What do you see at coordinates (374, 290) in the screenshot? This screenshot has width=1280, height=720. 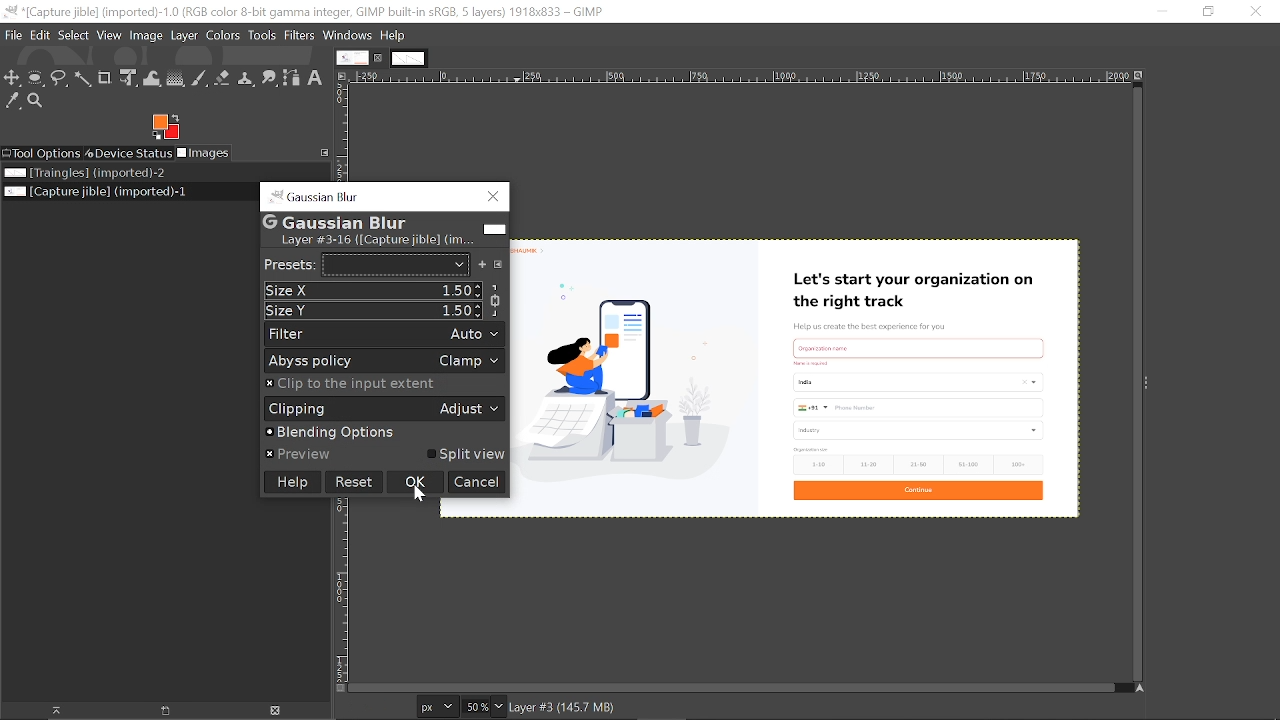 I see `Size X` at bounding box center [374, 290].